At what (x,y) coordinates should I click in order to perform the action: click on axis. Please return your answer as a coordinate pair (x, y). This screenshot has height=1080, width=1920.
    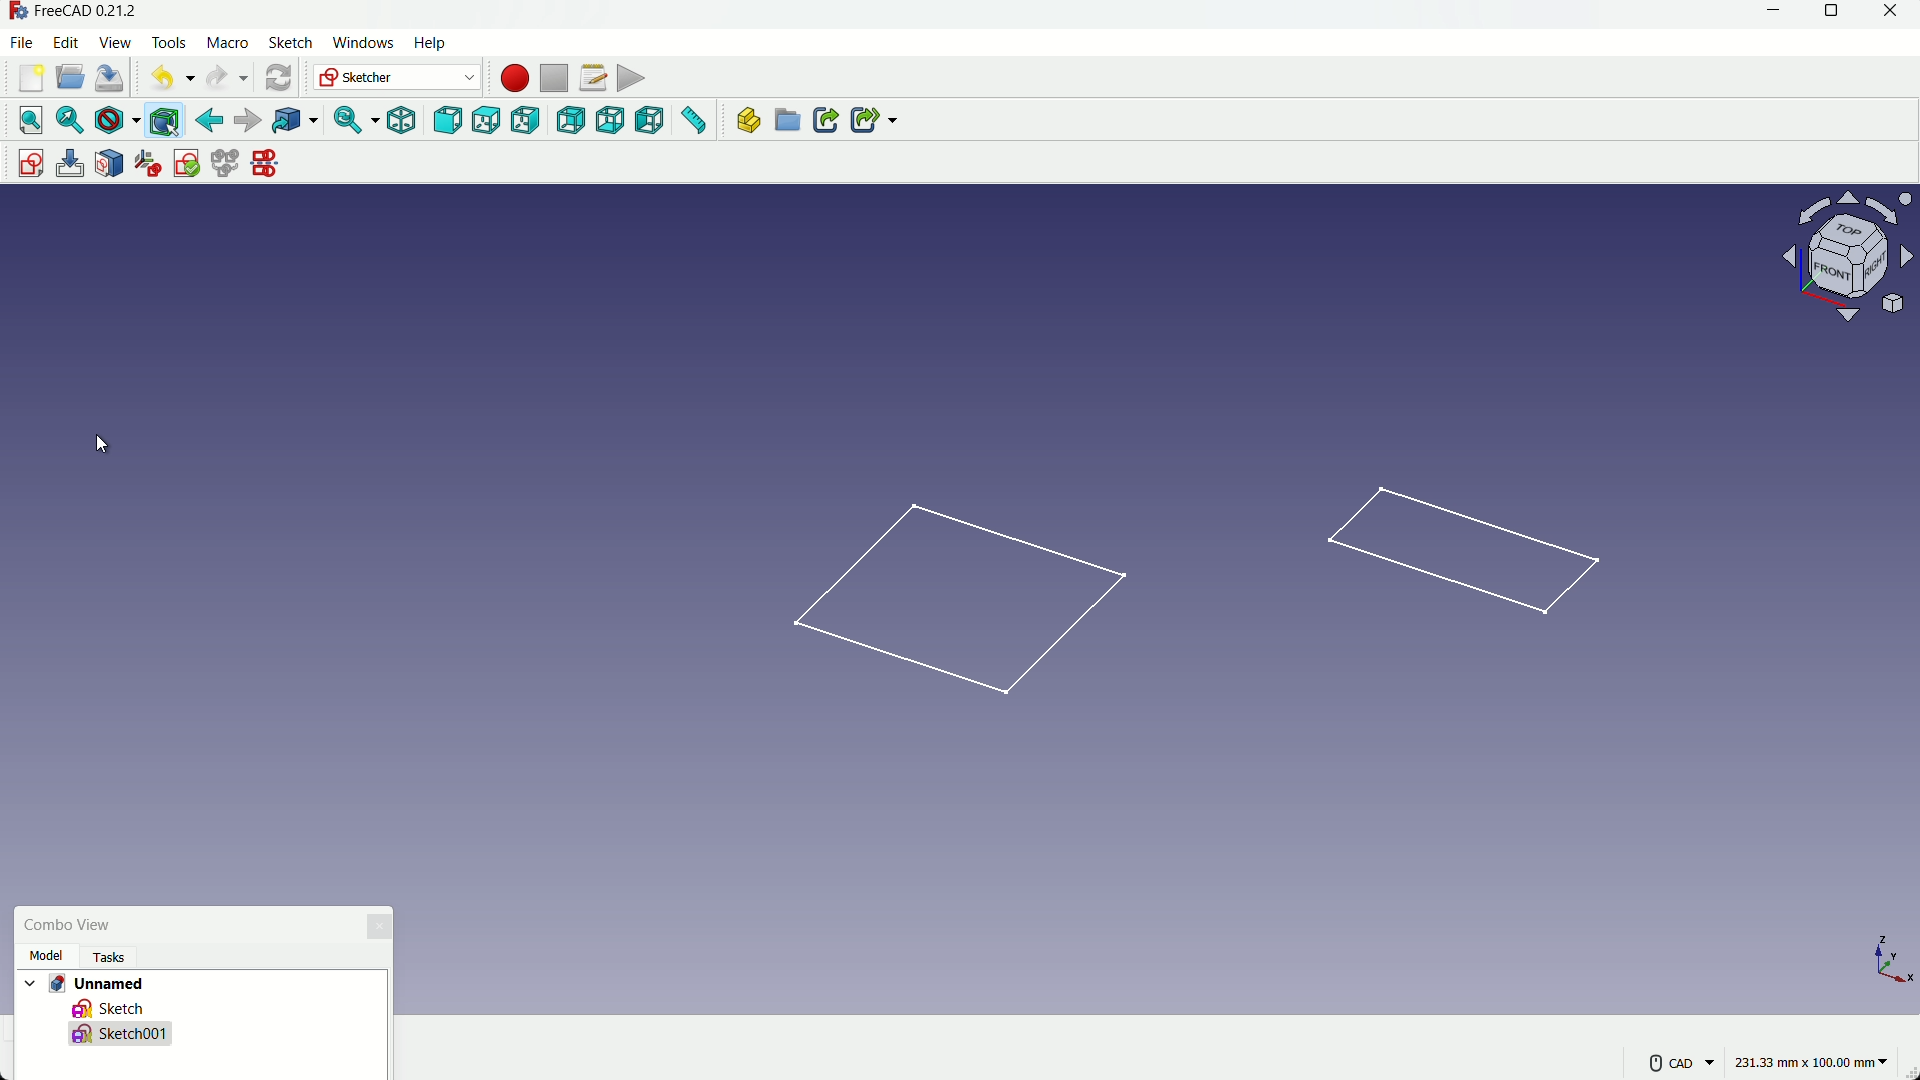
    Looking at the image, I should click on (1888, 963).